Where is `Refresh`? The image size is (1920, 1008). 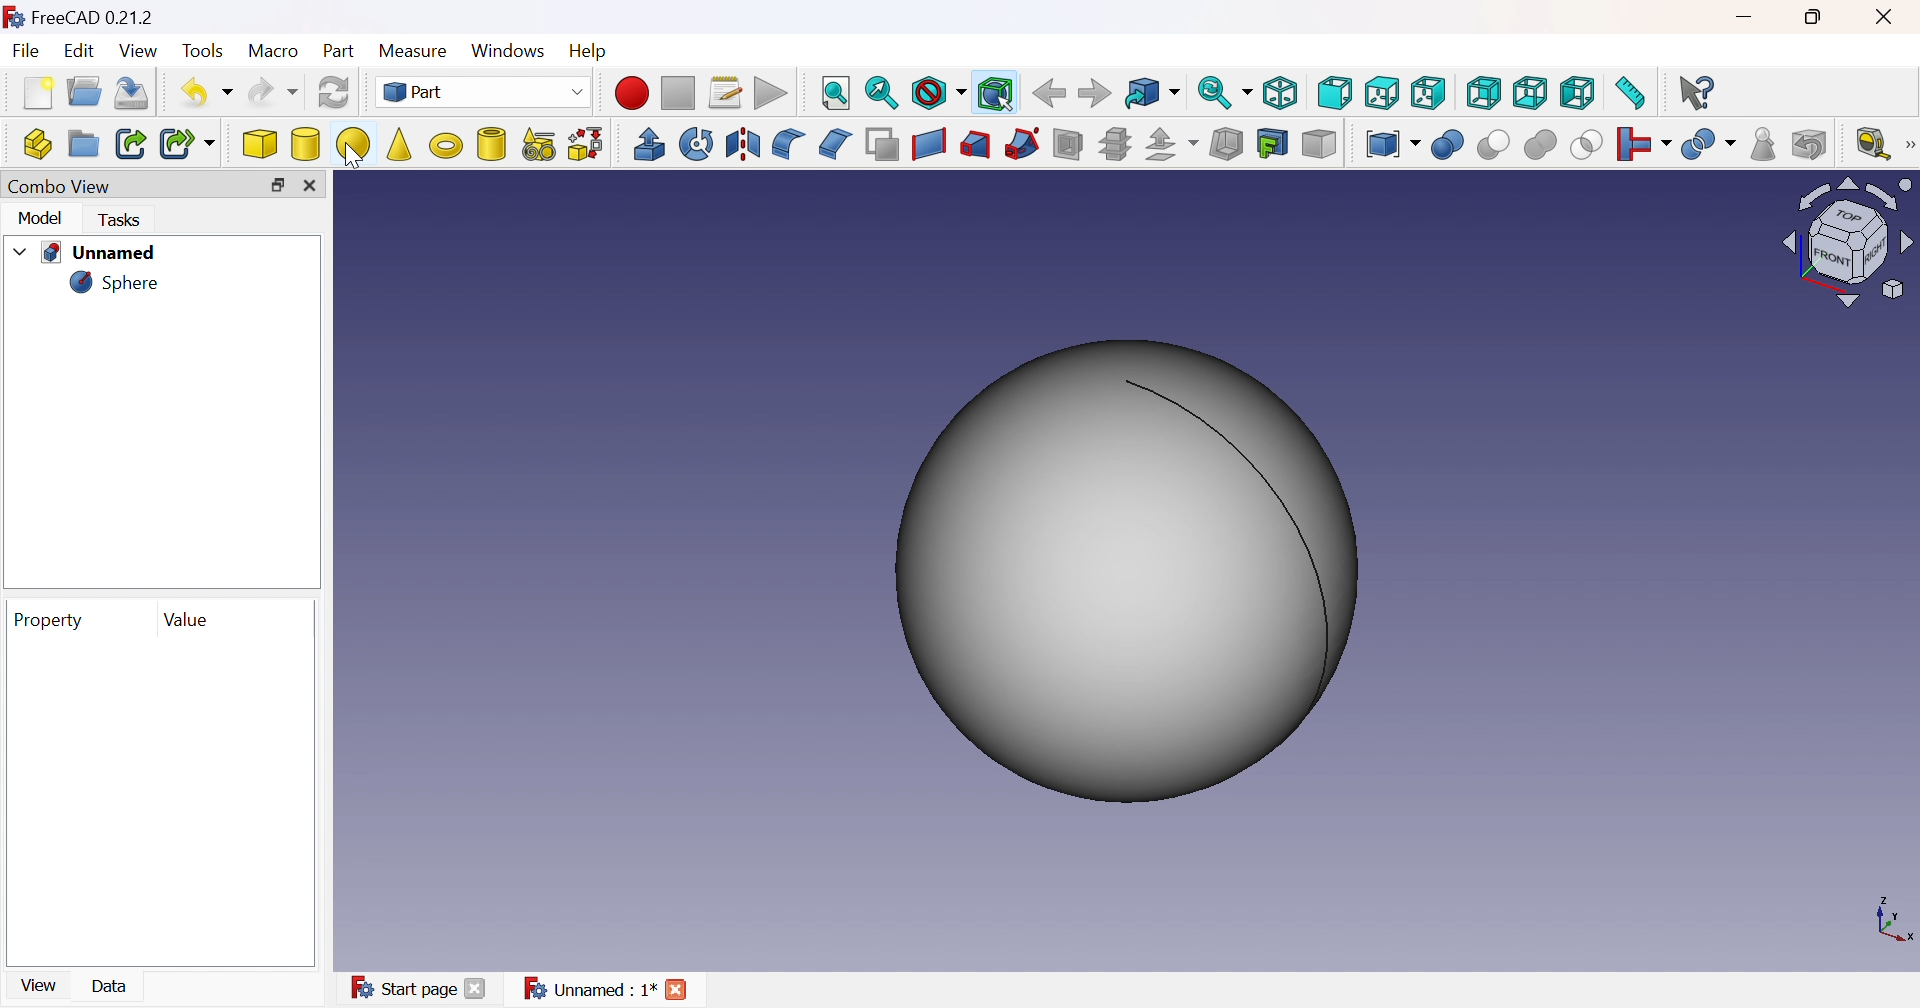
Refresh is located at coordinates (334, 92).